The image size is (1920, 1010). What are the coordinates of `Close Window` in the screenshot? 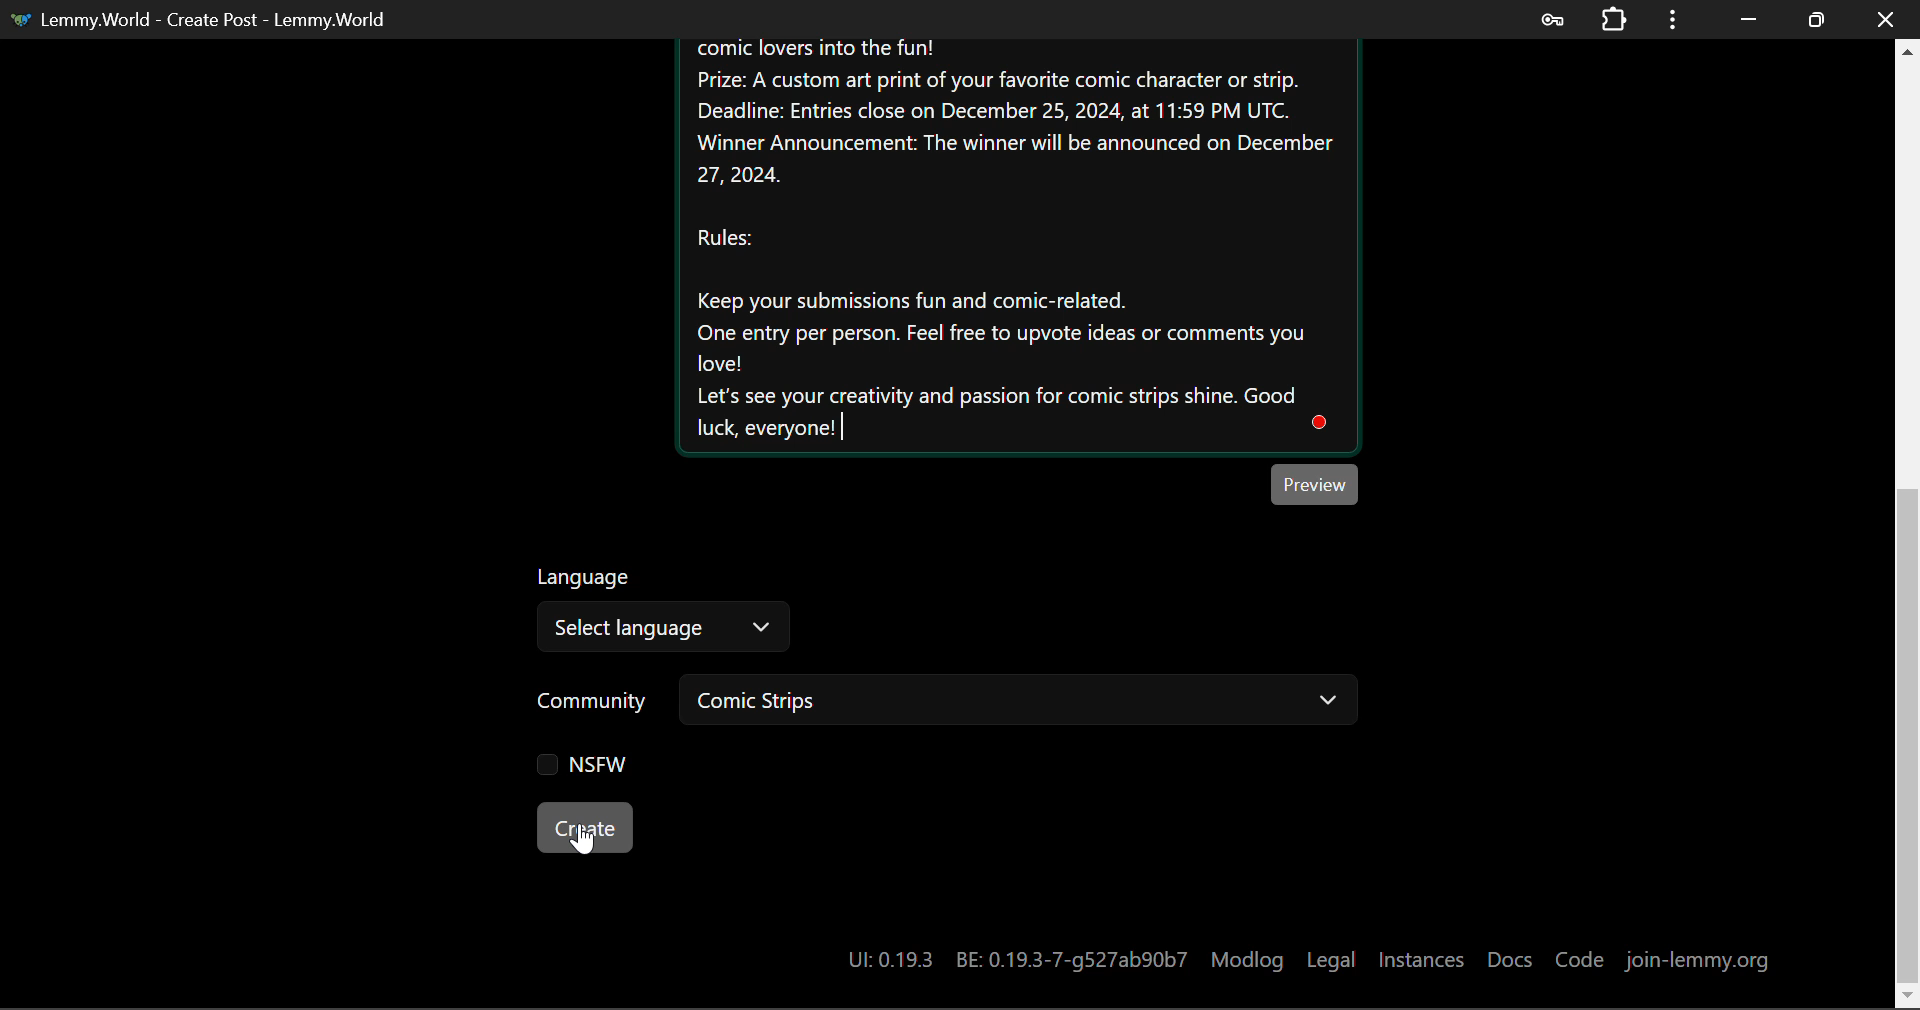 It's located at (1885, 17).